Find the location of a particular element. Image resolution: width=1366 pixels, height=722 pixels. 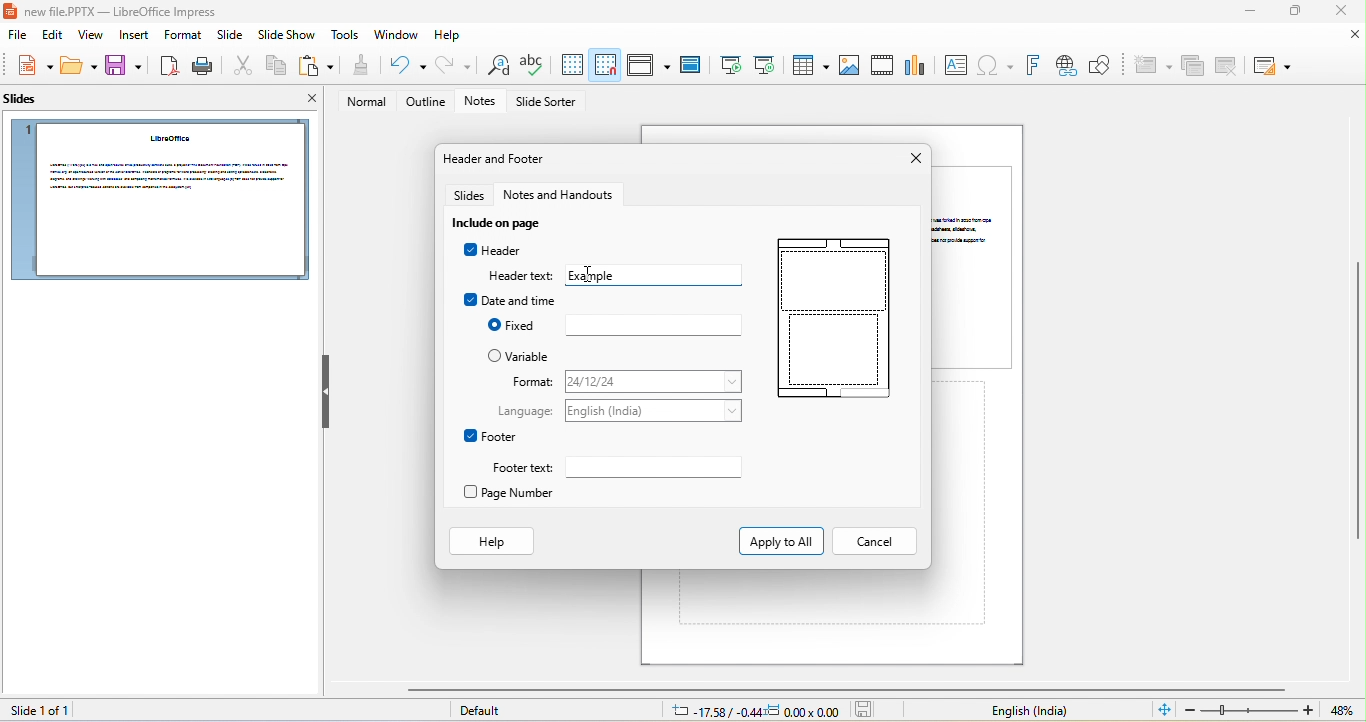

vertical scrollbar is located at coordinates (1357, 402).